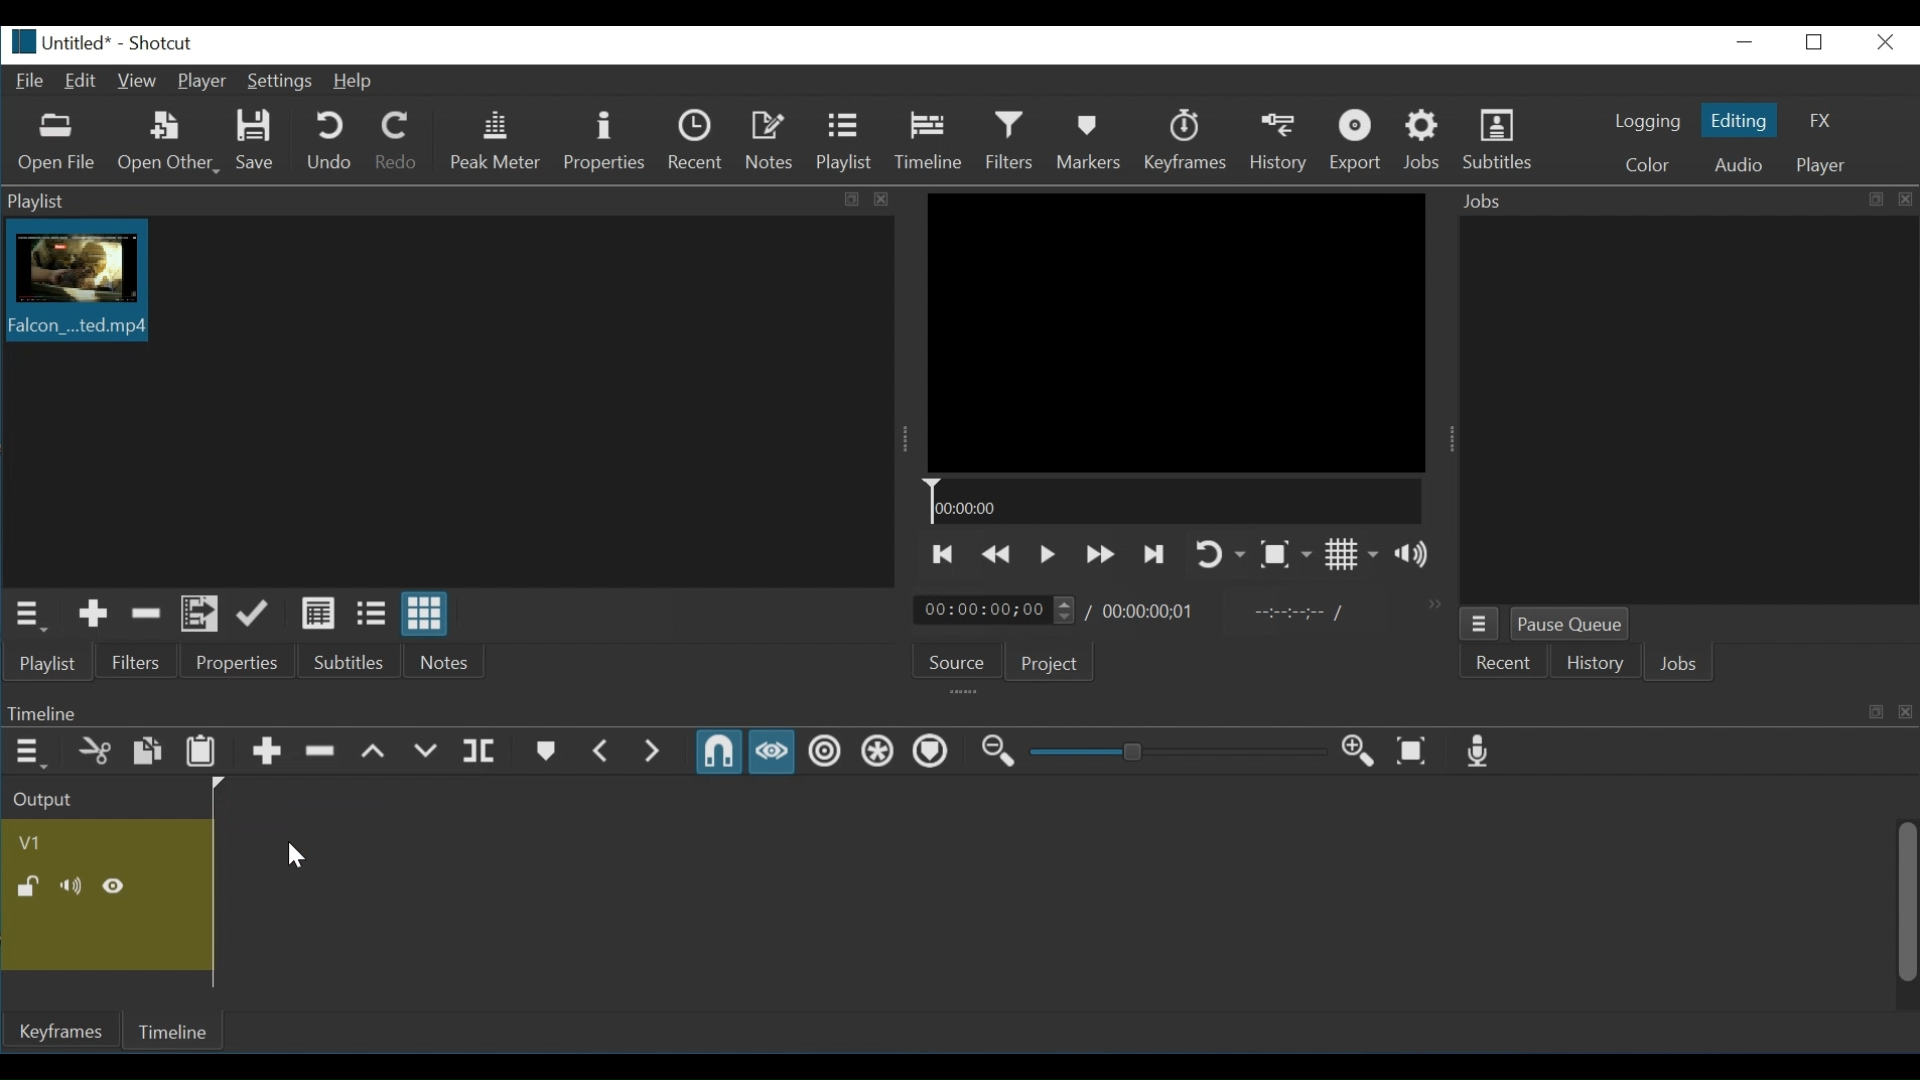 The image size is (1920, 1080). I want to click on Recent, so click(1501, 665).